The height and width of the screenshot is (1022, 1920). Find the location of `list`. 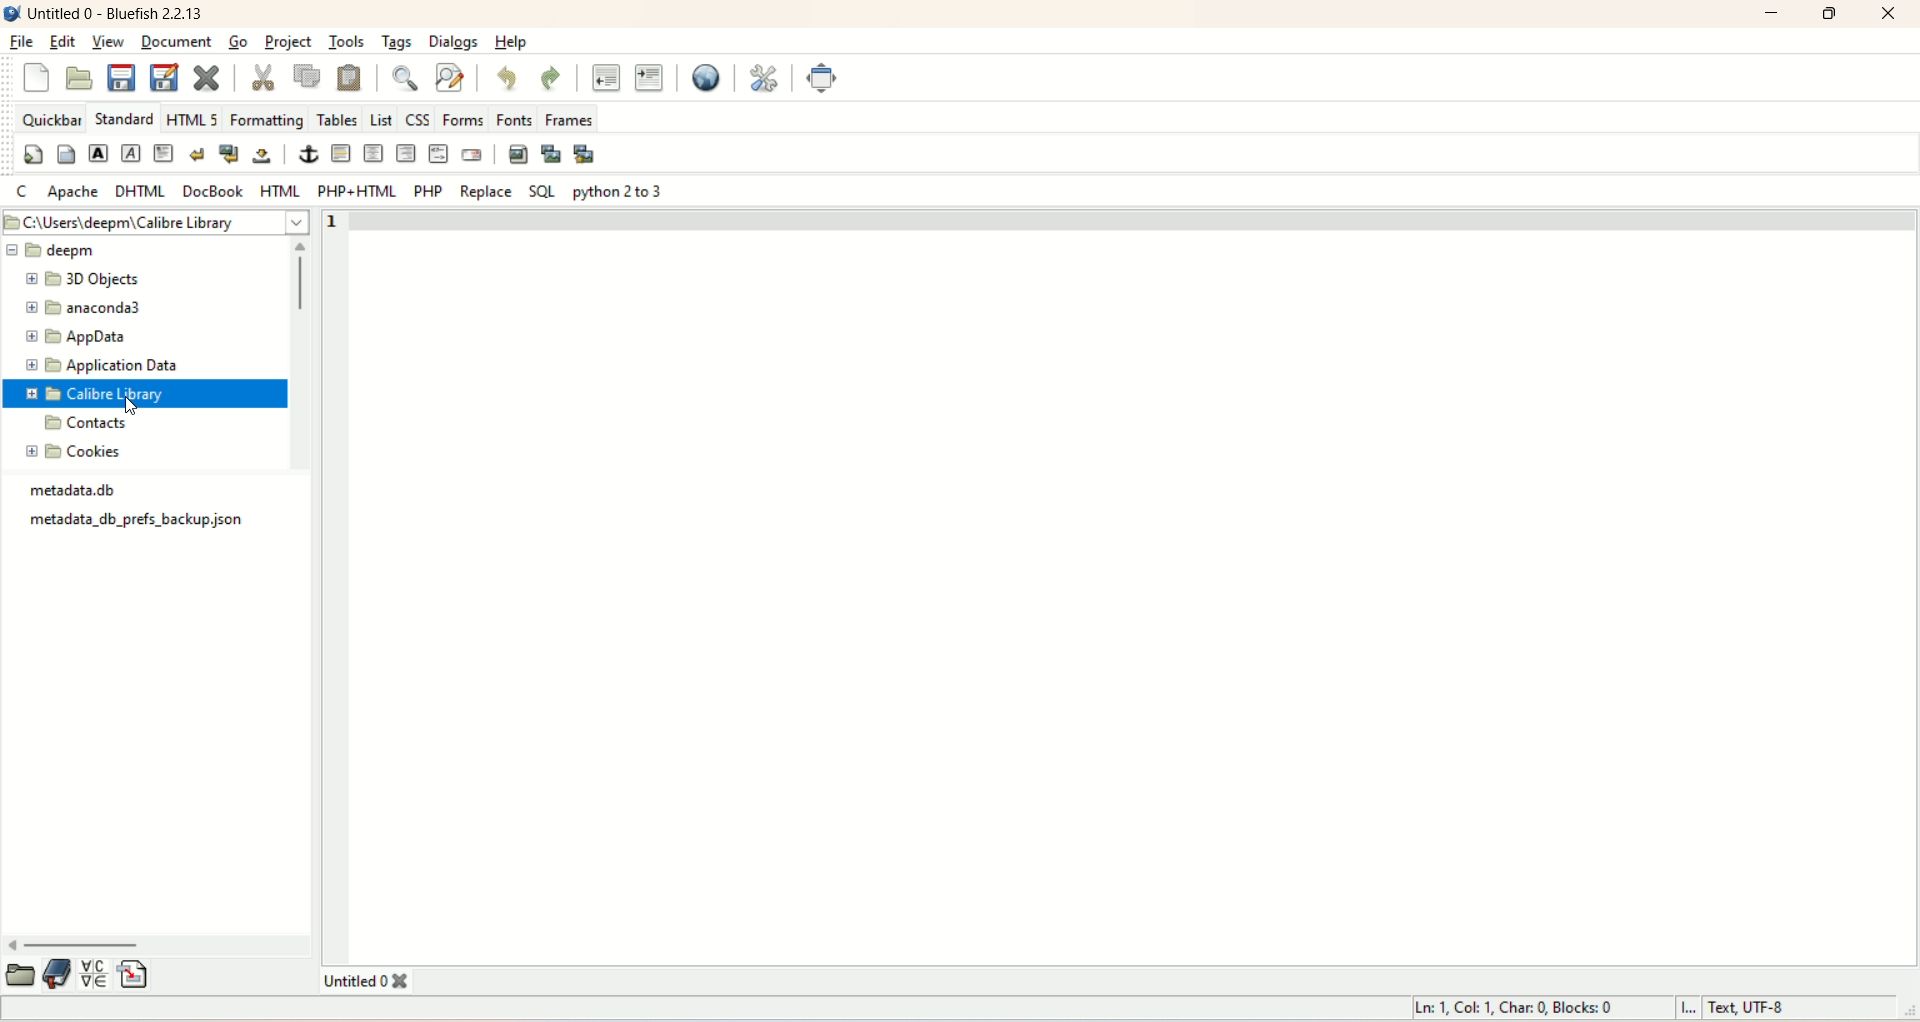

list is located at coordinates (379, 116).